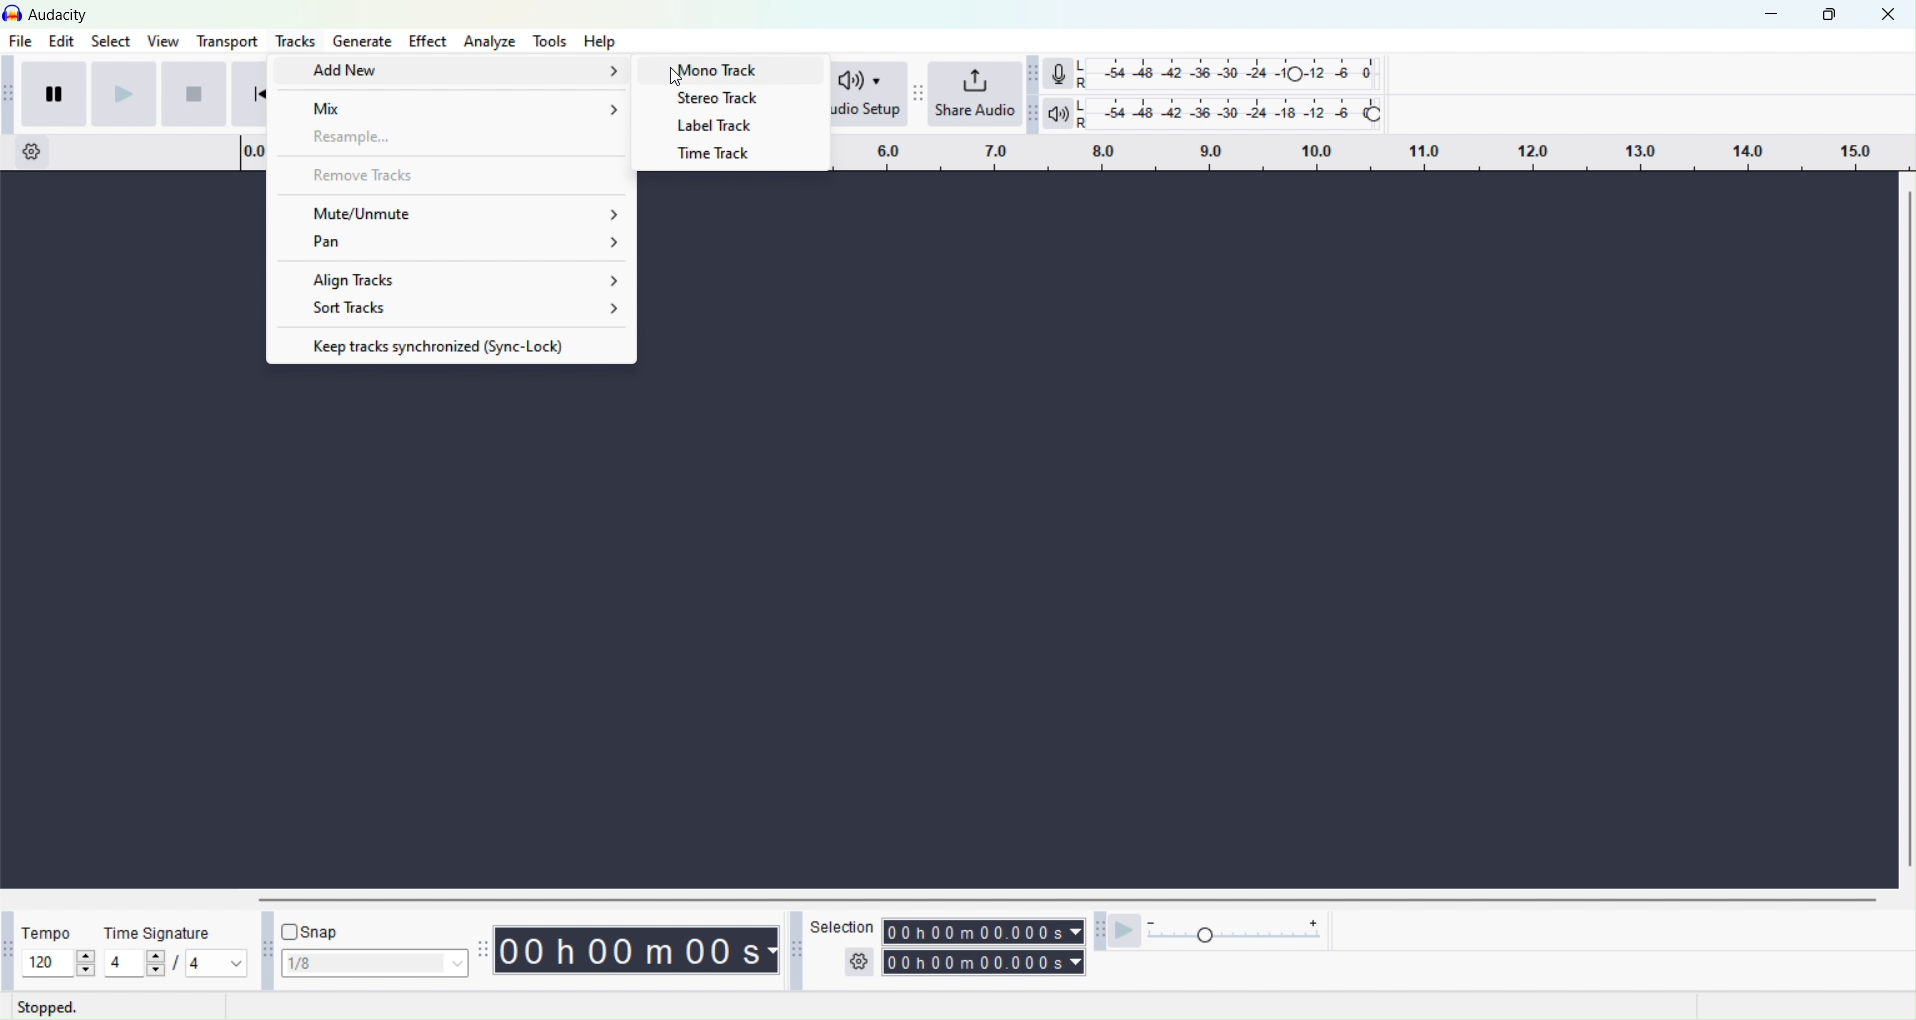 Image resolution: width=1916 pixels, height=1020 pixels. I want to click on increase tempo, so click(86, 956).